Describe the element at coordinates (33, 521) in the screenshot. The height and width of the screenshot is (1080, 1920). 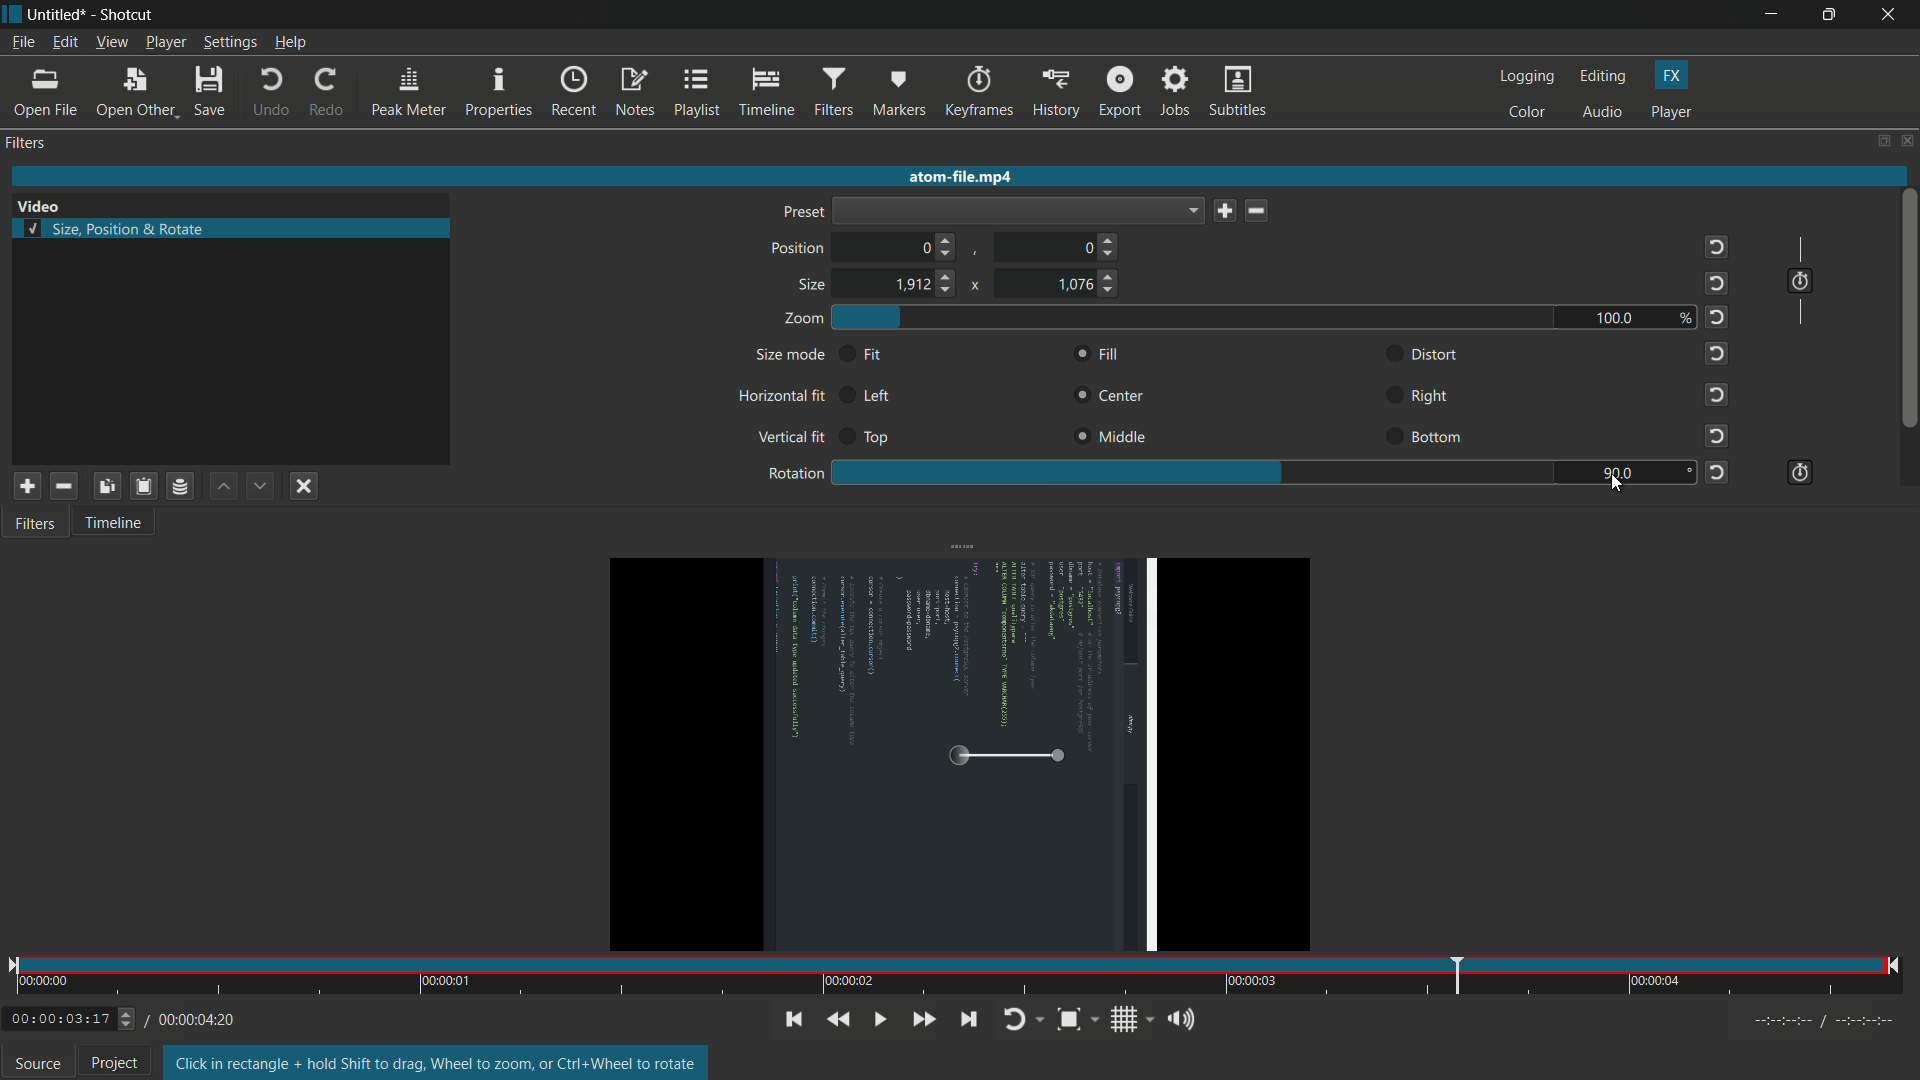
I see `filters` at that location.